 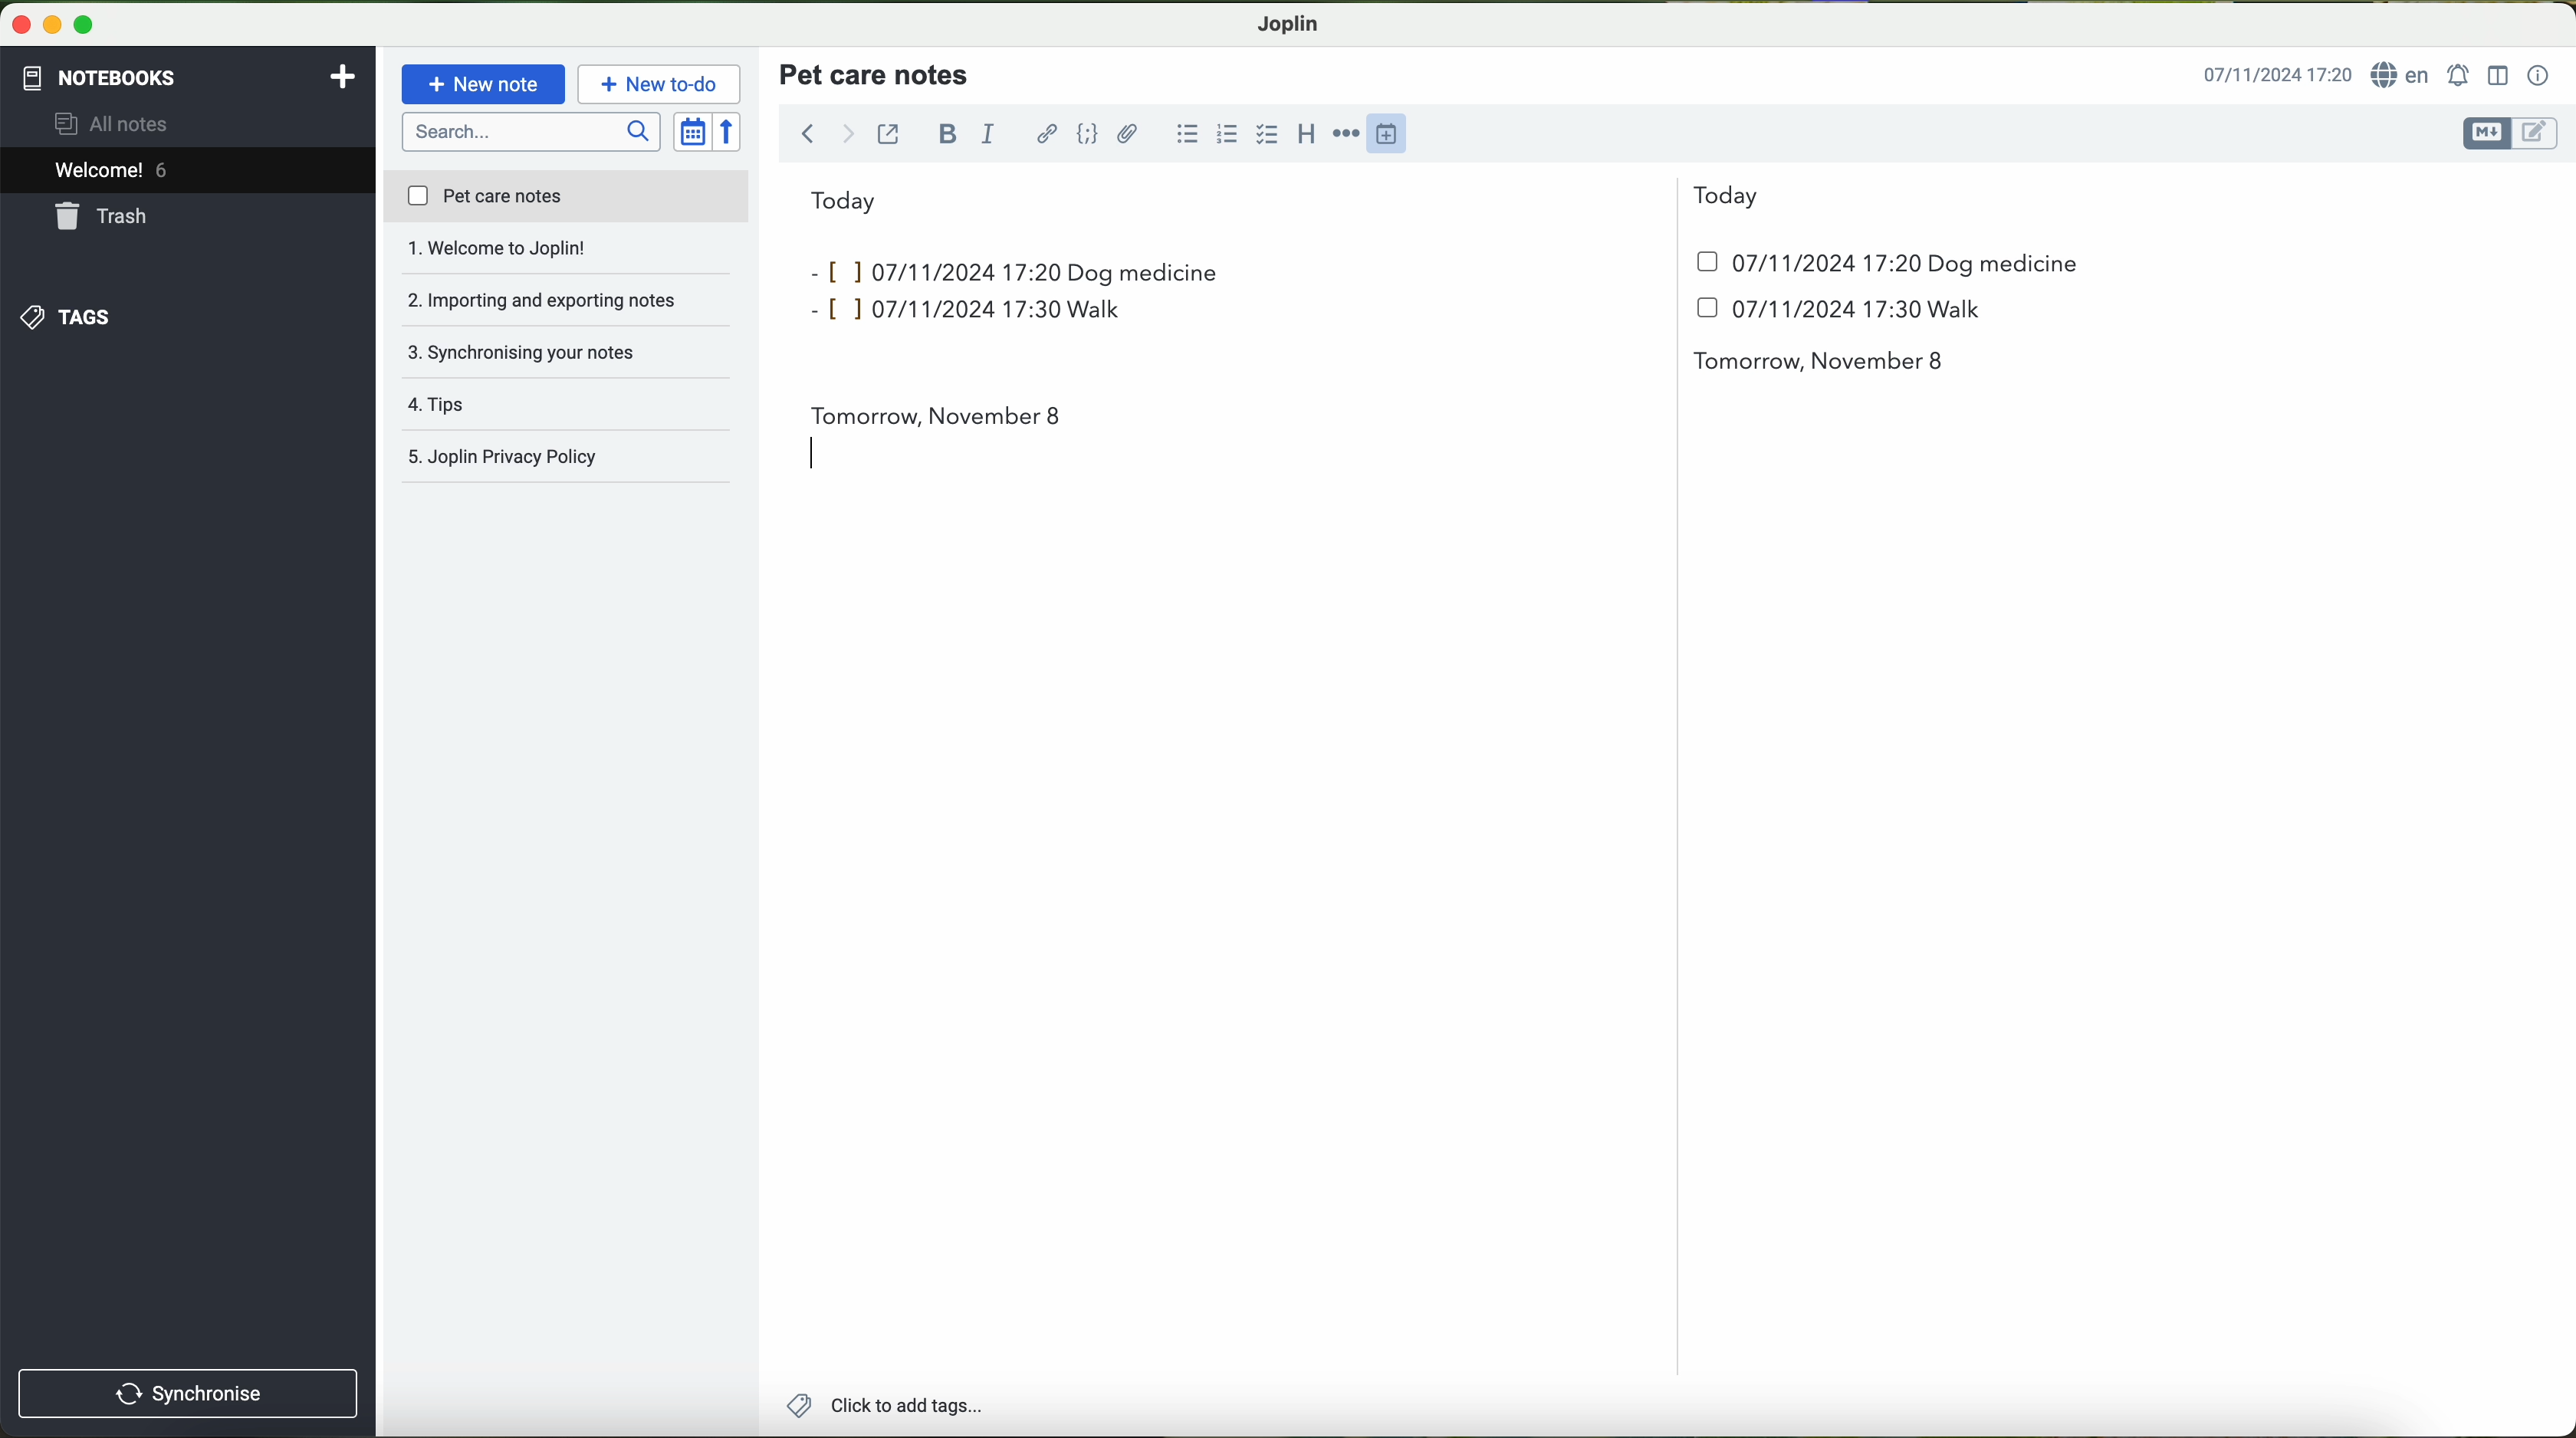 I want to click on today, so click(x=1285, y=198).